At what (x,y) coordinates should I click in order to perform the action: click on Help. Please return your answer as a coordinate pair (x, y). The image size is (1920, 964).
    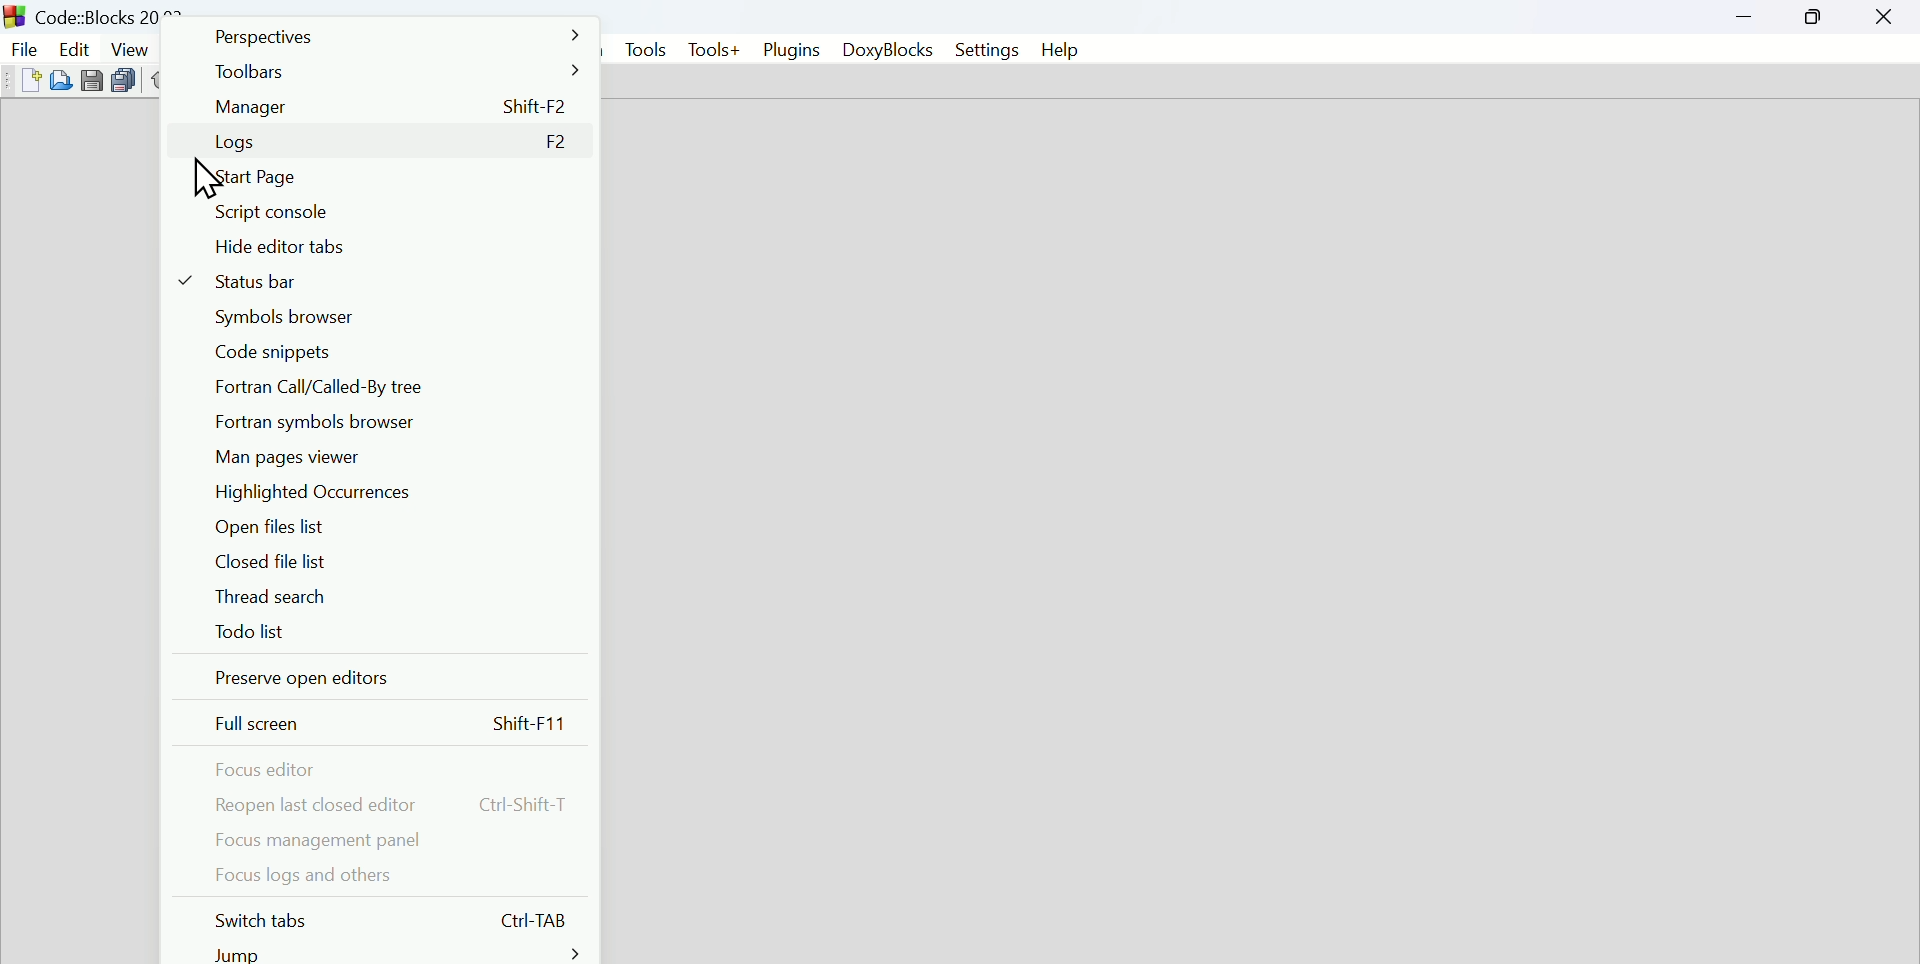
    Looking at the image, I should click on (1059, 49).